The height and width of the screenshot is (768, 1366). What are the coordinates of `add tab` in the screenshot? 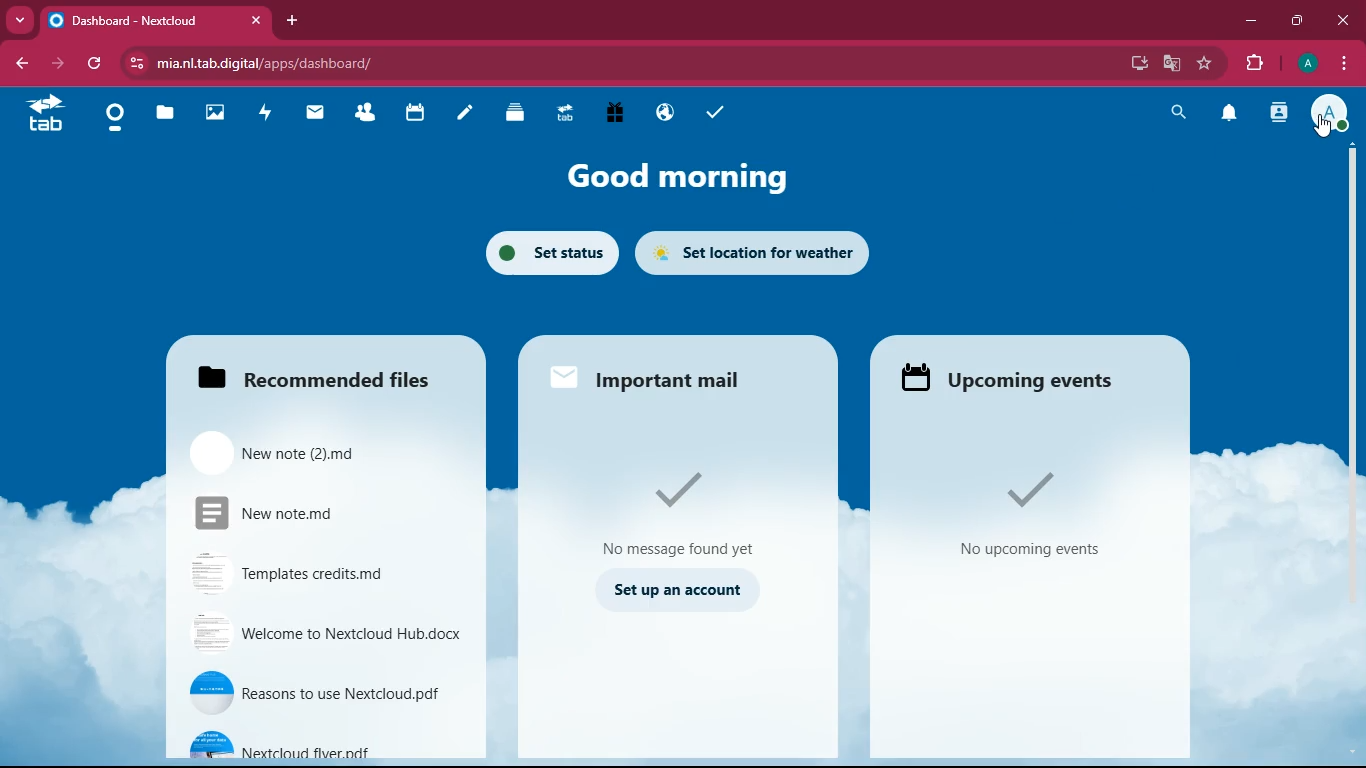 It's located at (295, 22).